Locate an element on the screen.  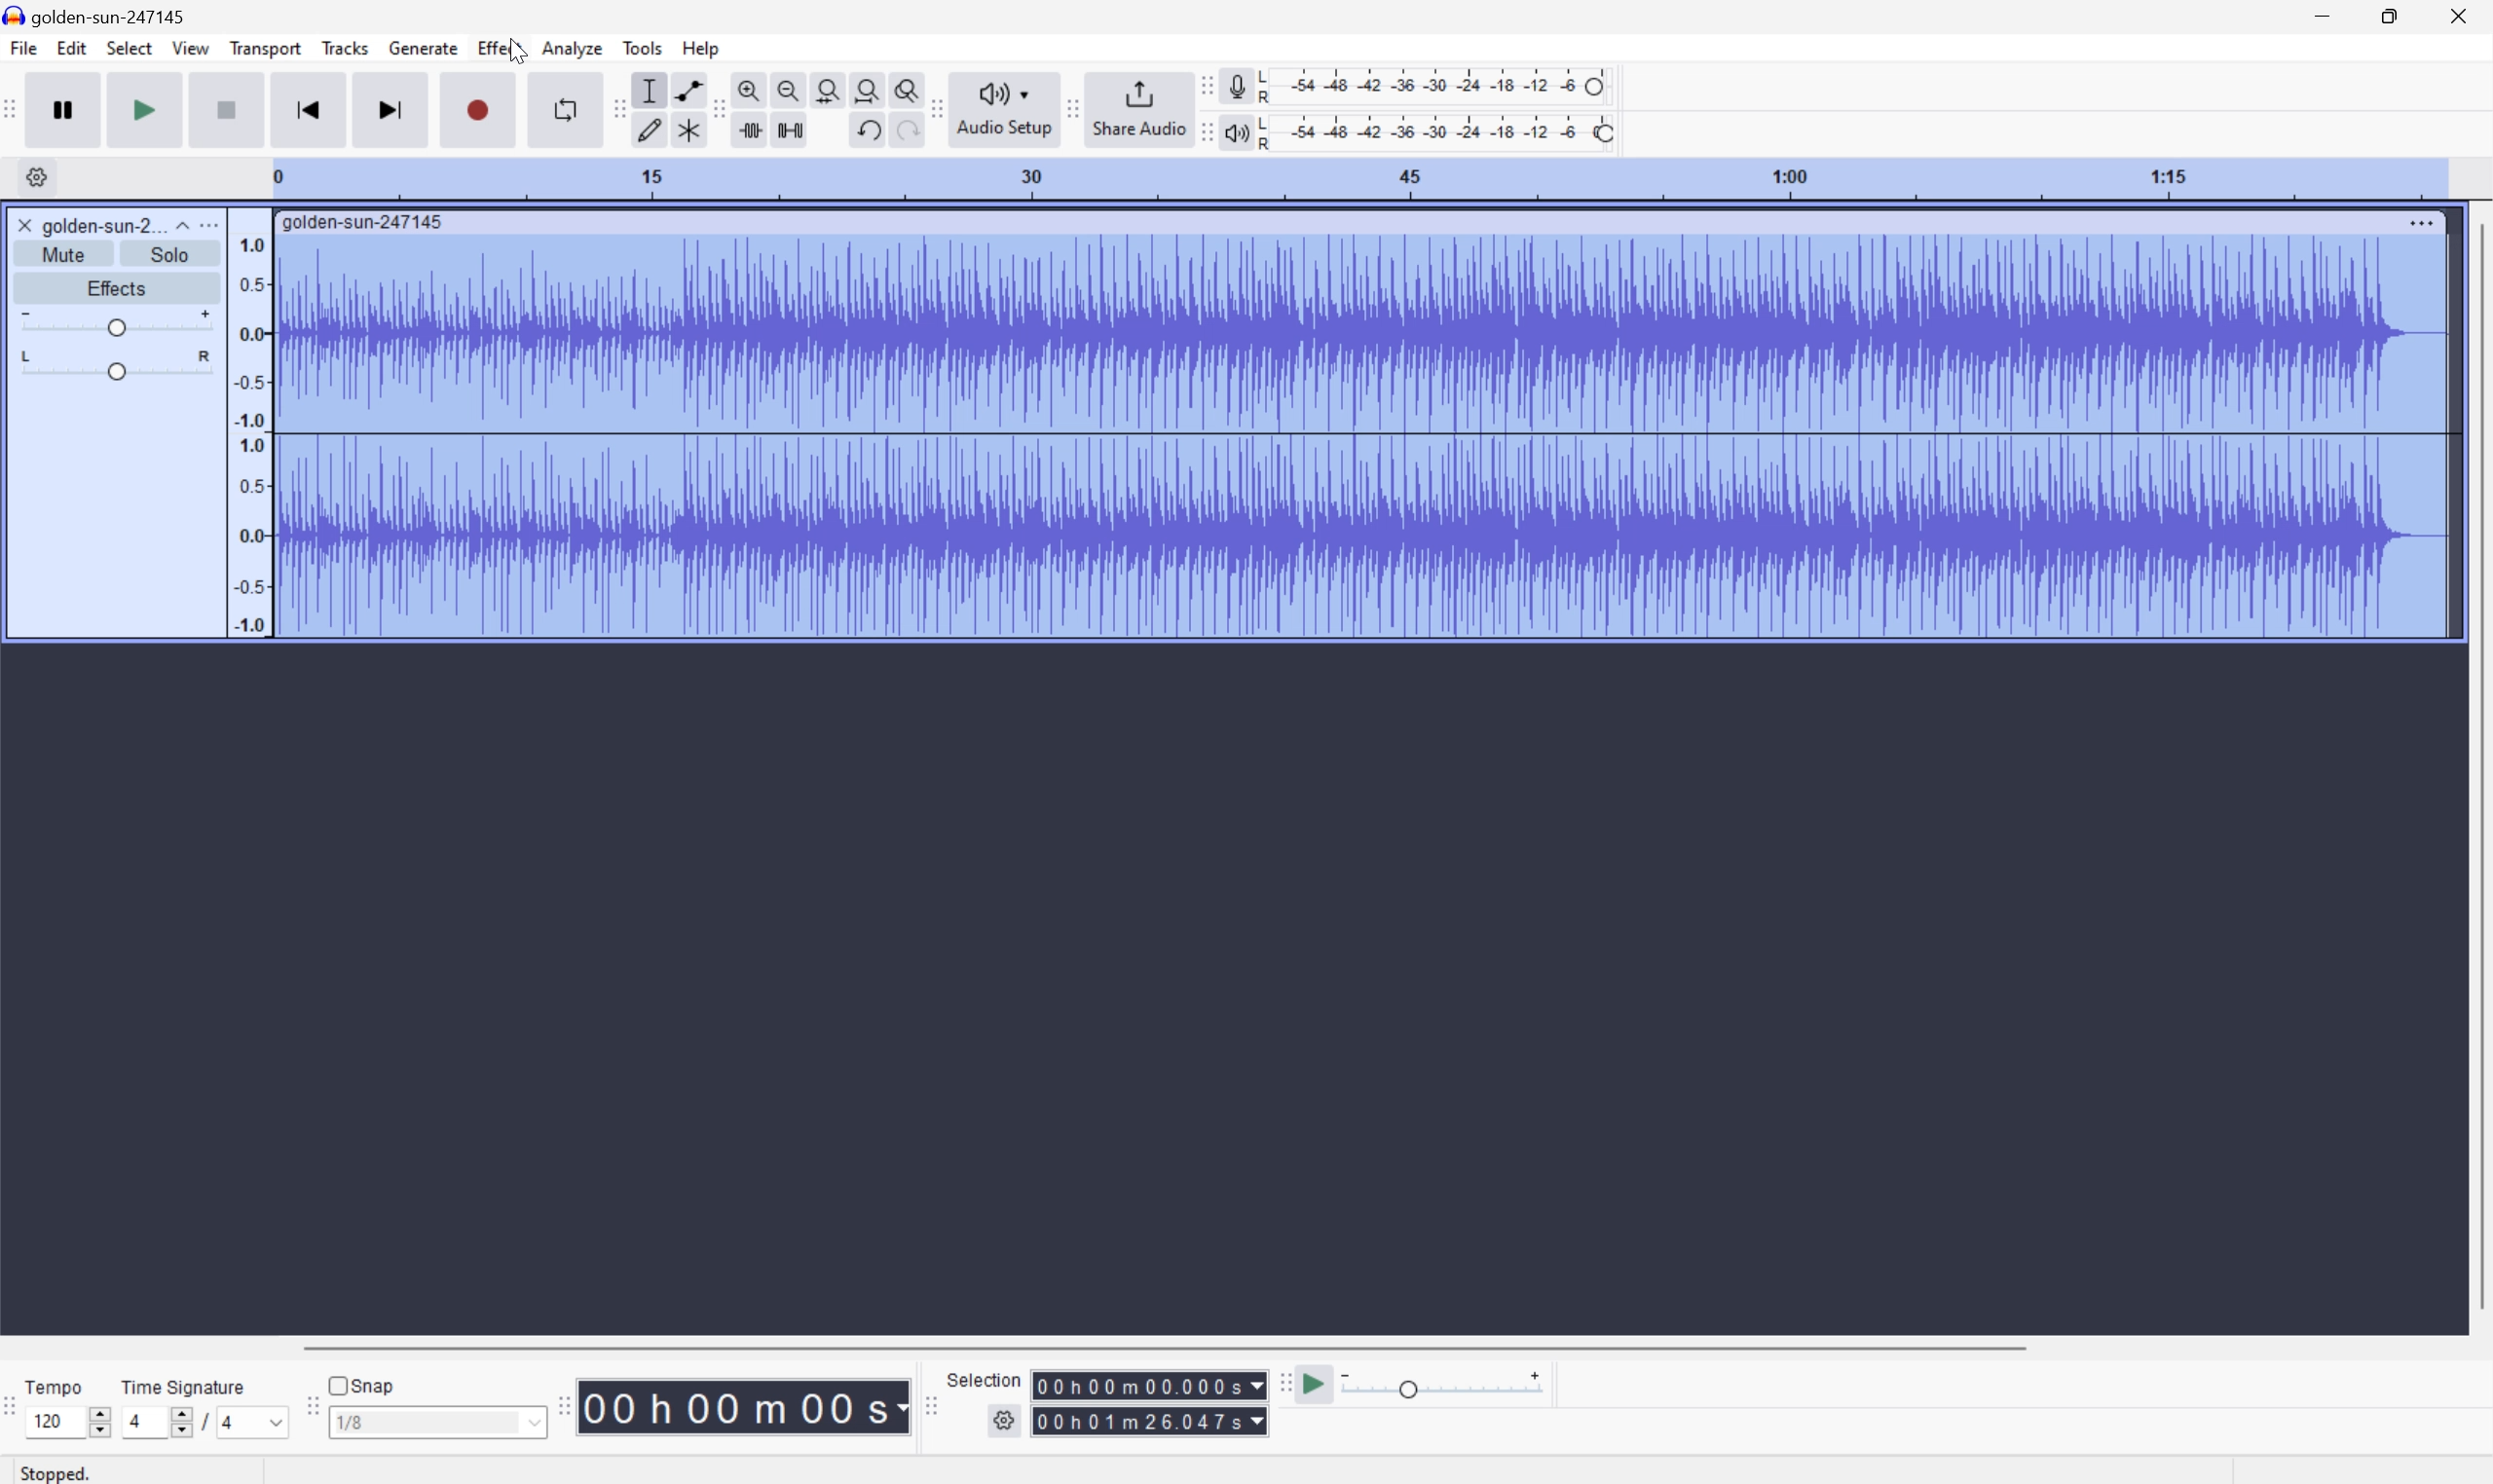
Analyze is located at coordinates (572, 48).